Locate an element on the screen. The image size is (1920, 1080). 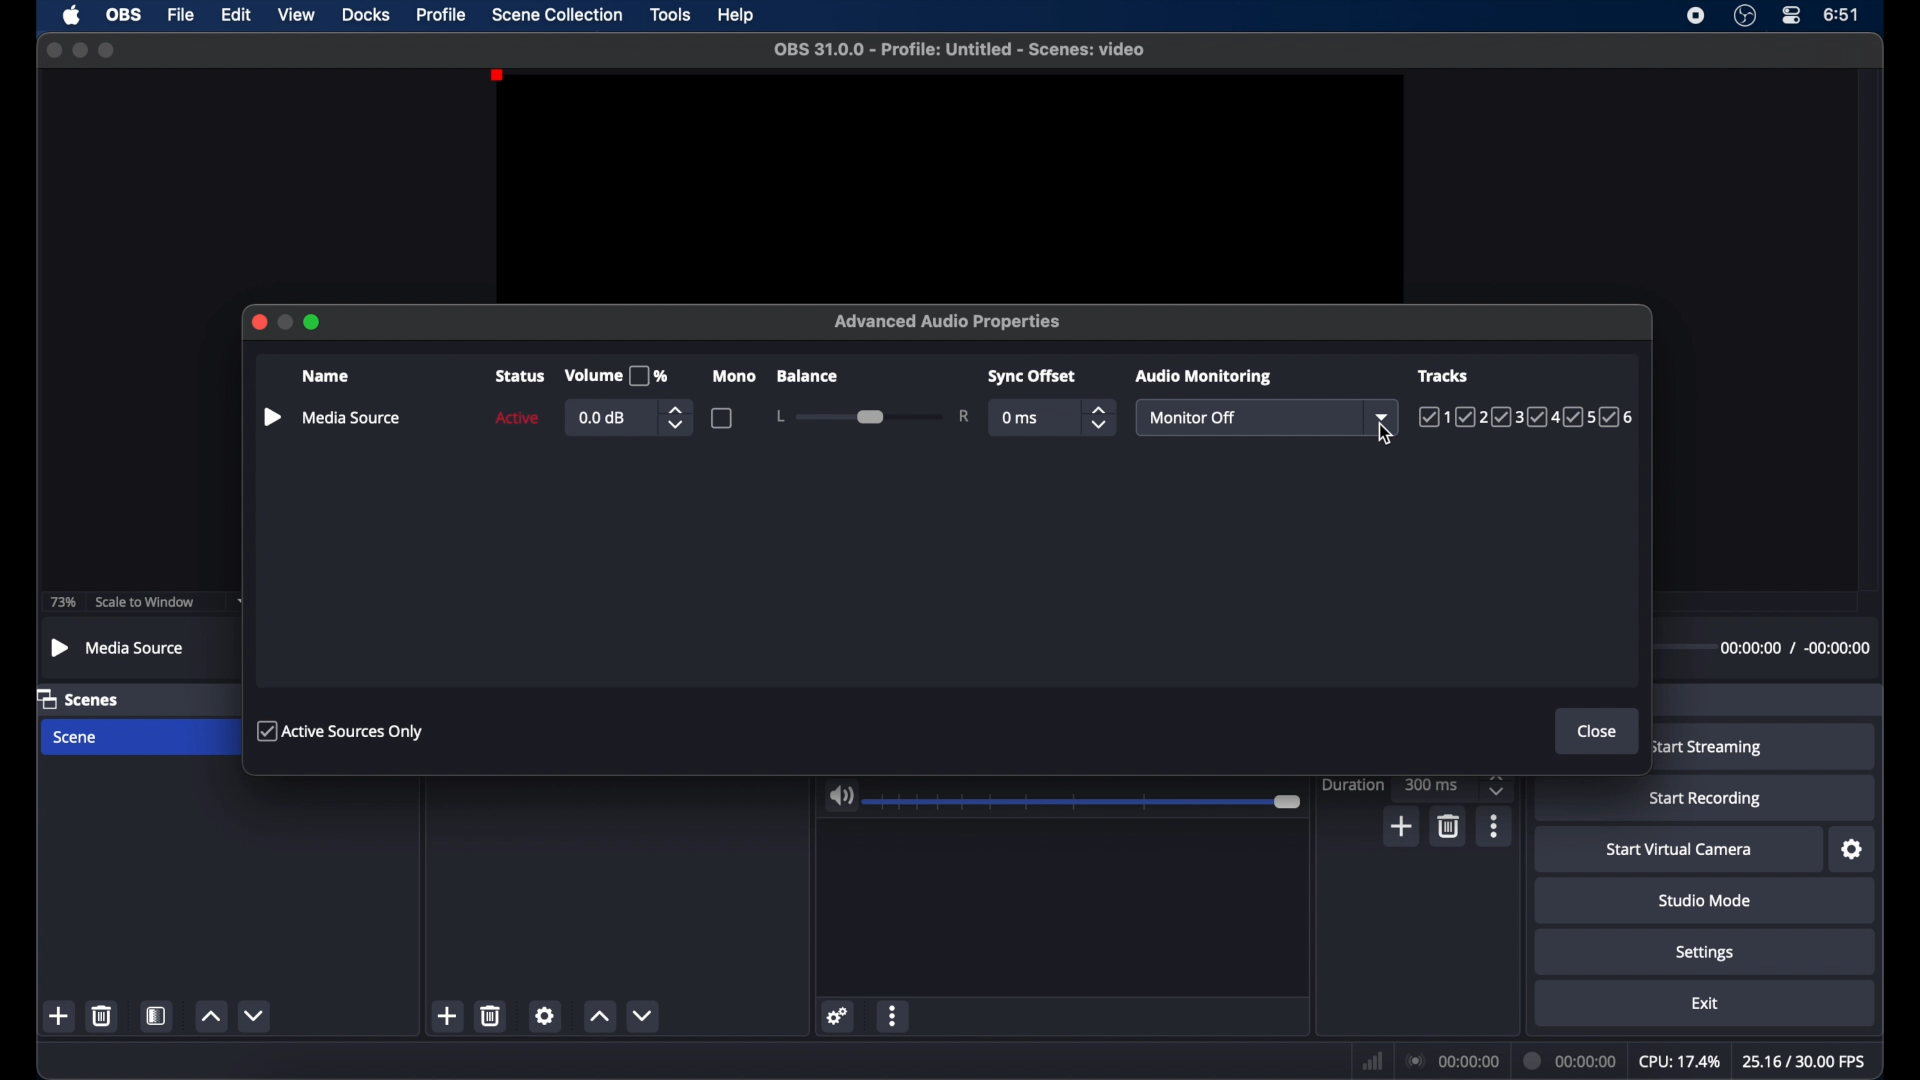
dropdown is located at coordinates (1381, 412).